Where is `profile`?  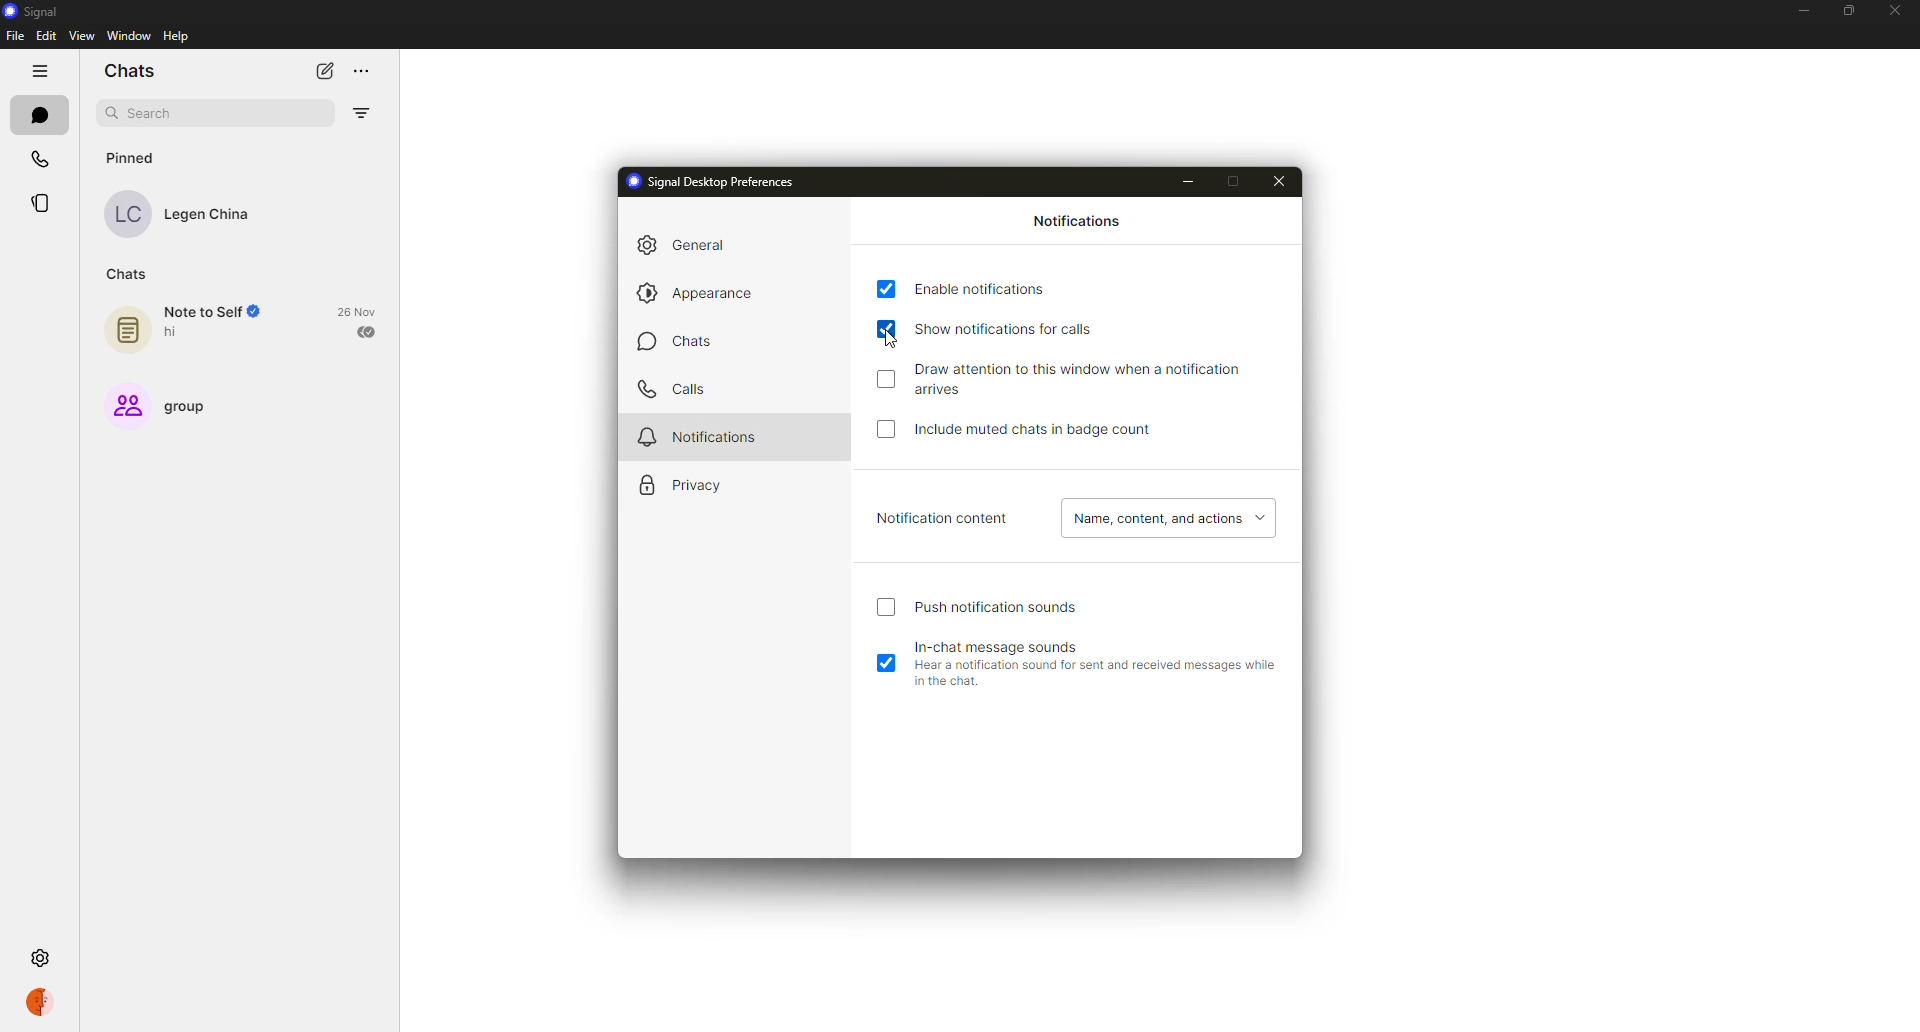 profile is located at coordinates (46, 1005).